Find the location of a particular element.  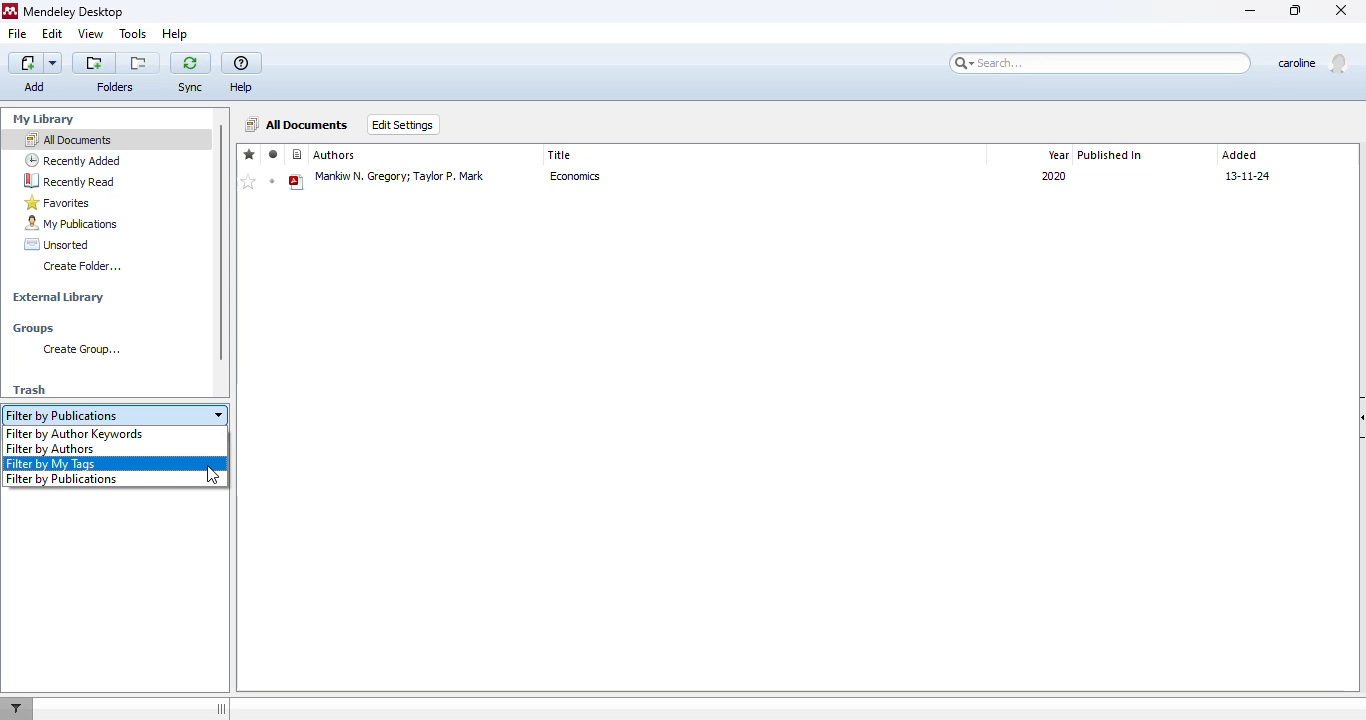

external library is located at coordinates (58, 297).